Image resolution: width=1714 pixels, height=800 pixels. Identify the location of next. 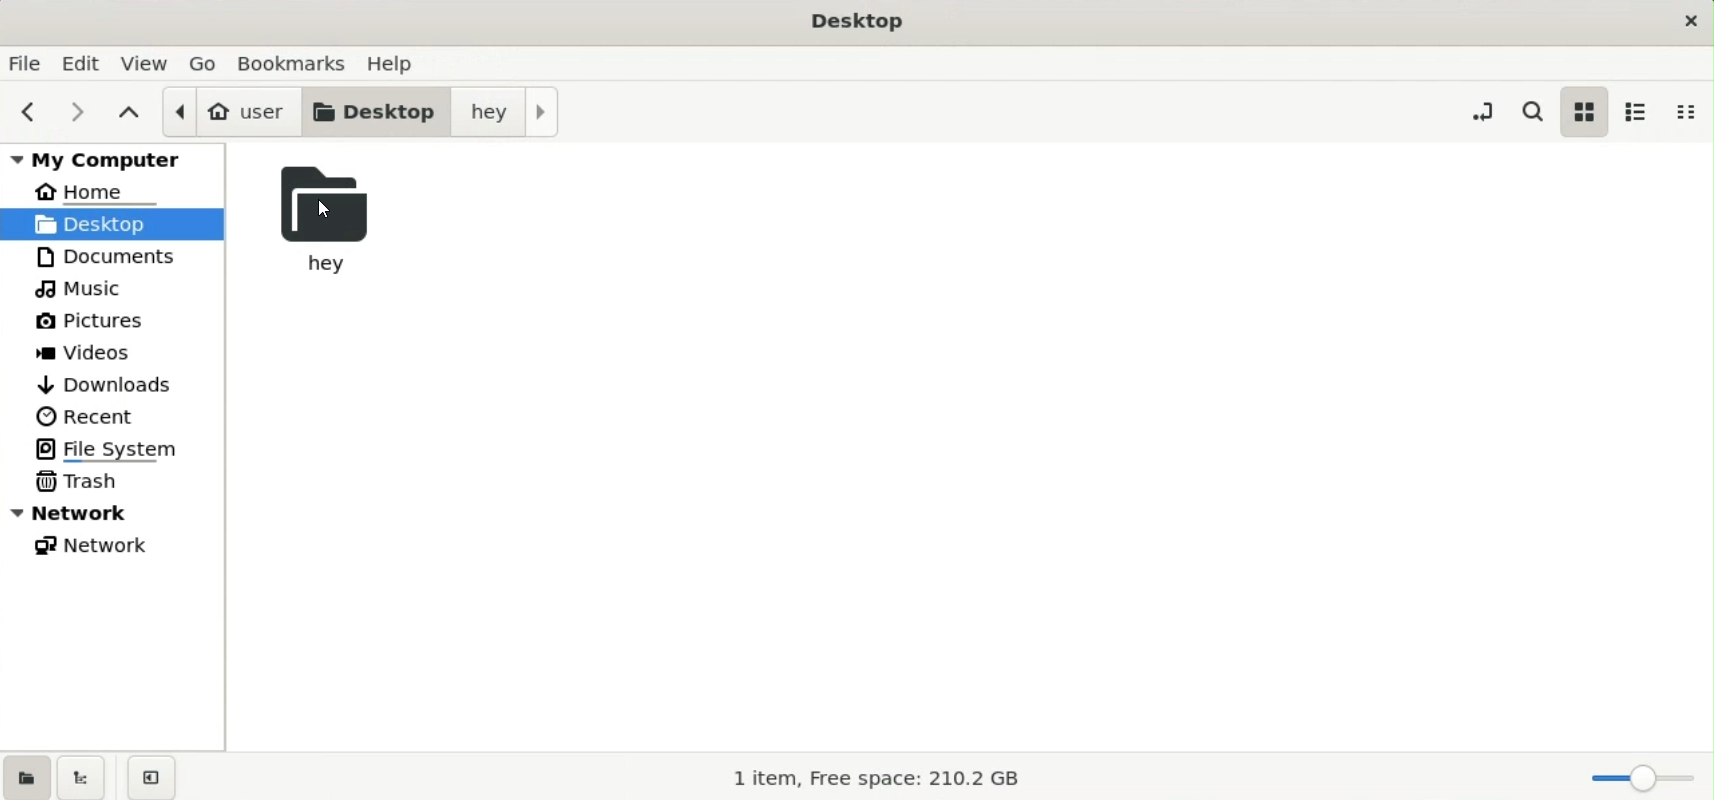
(71, 111).